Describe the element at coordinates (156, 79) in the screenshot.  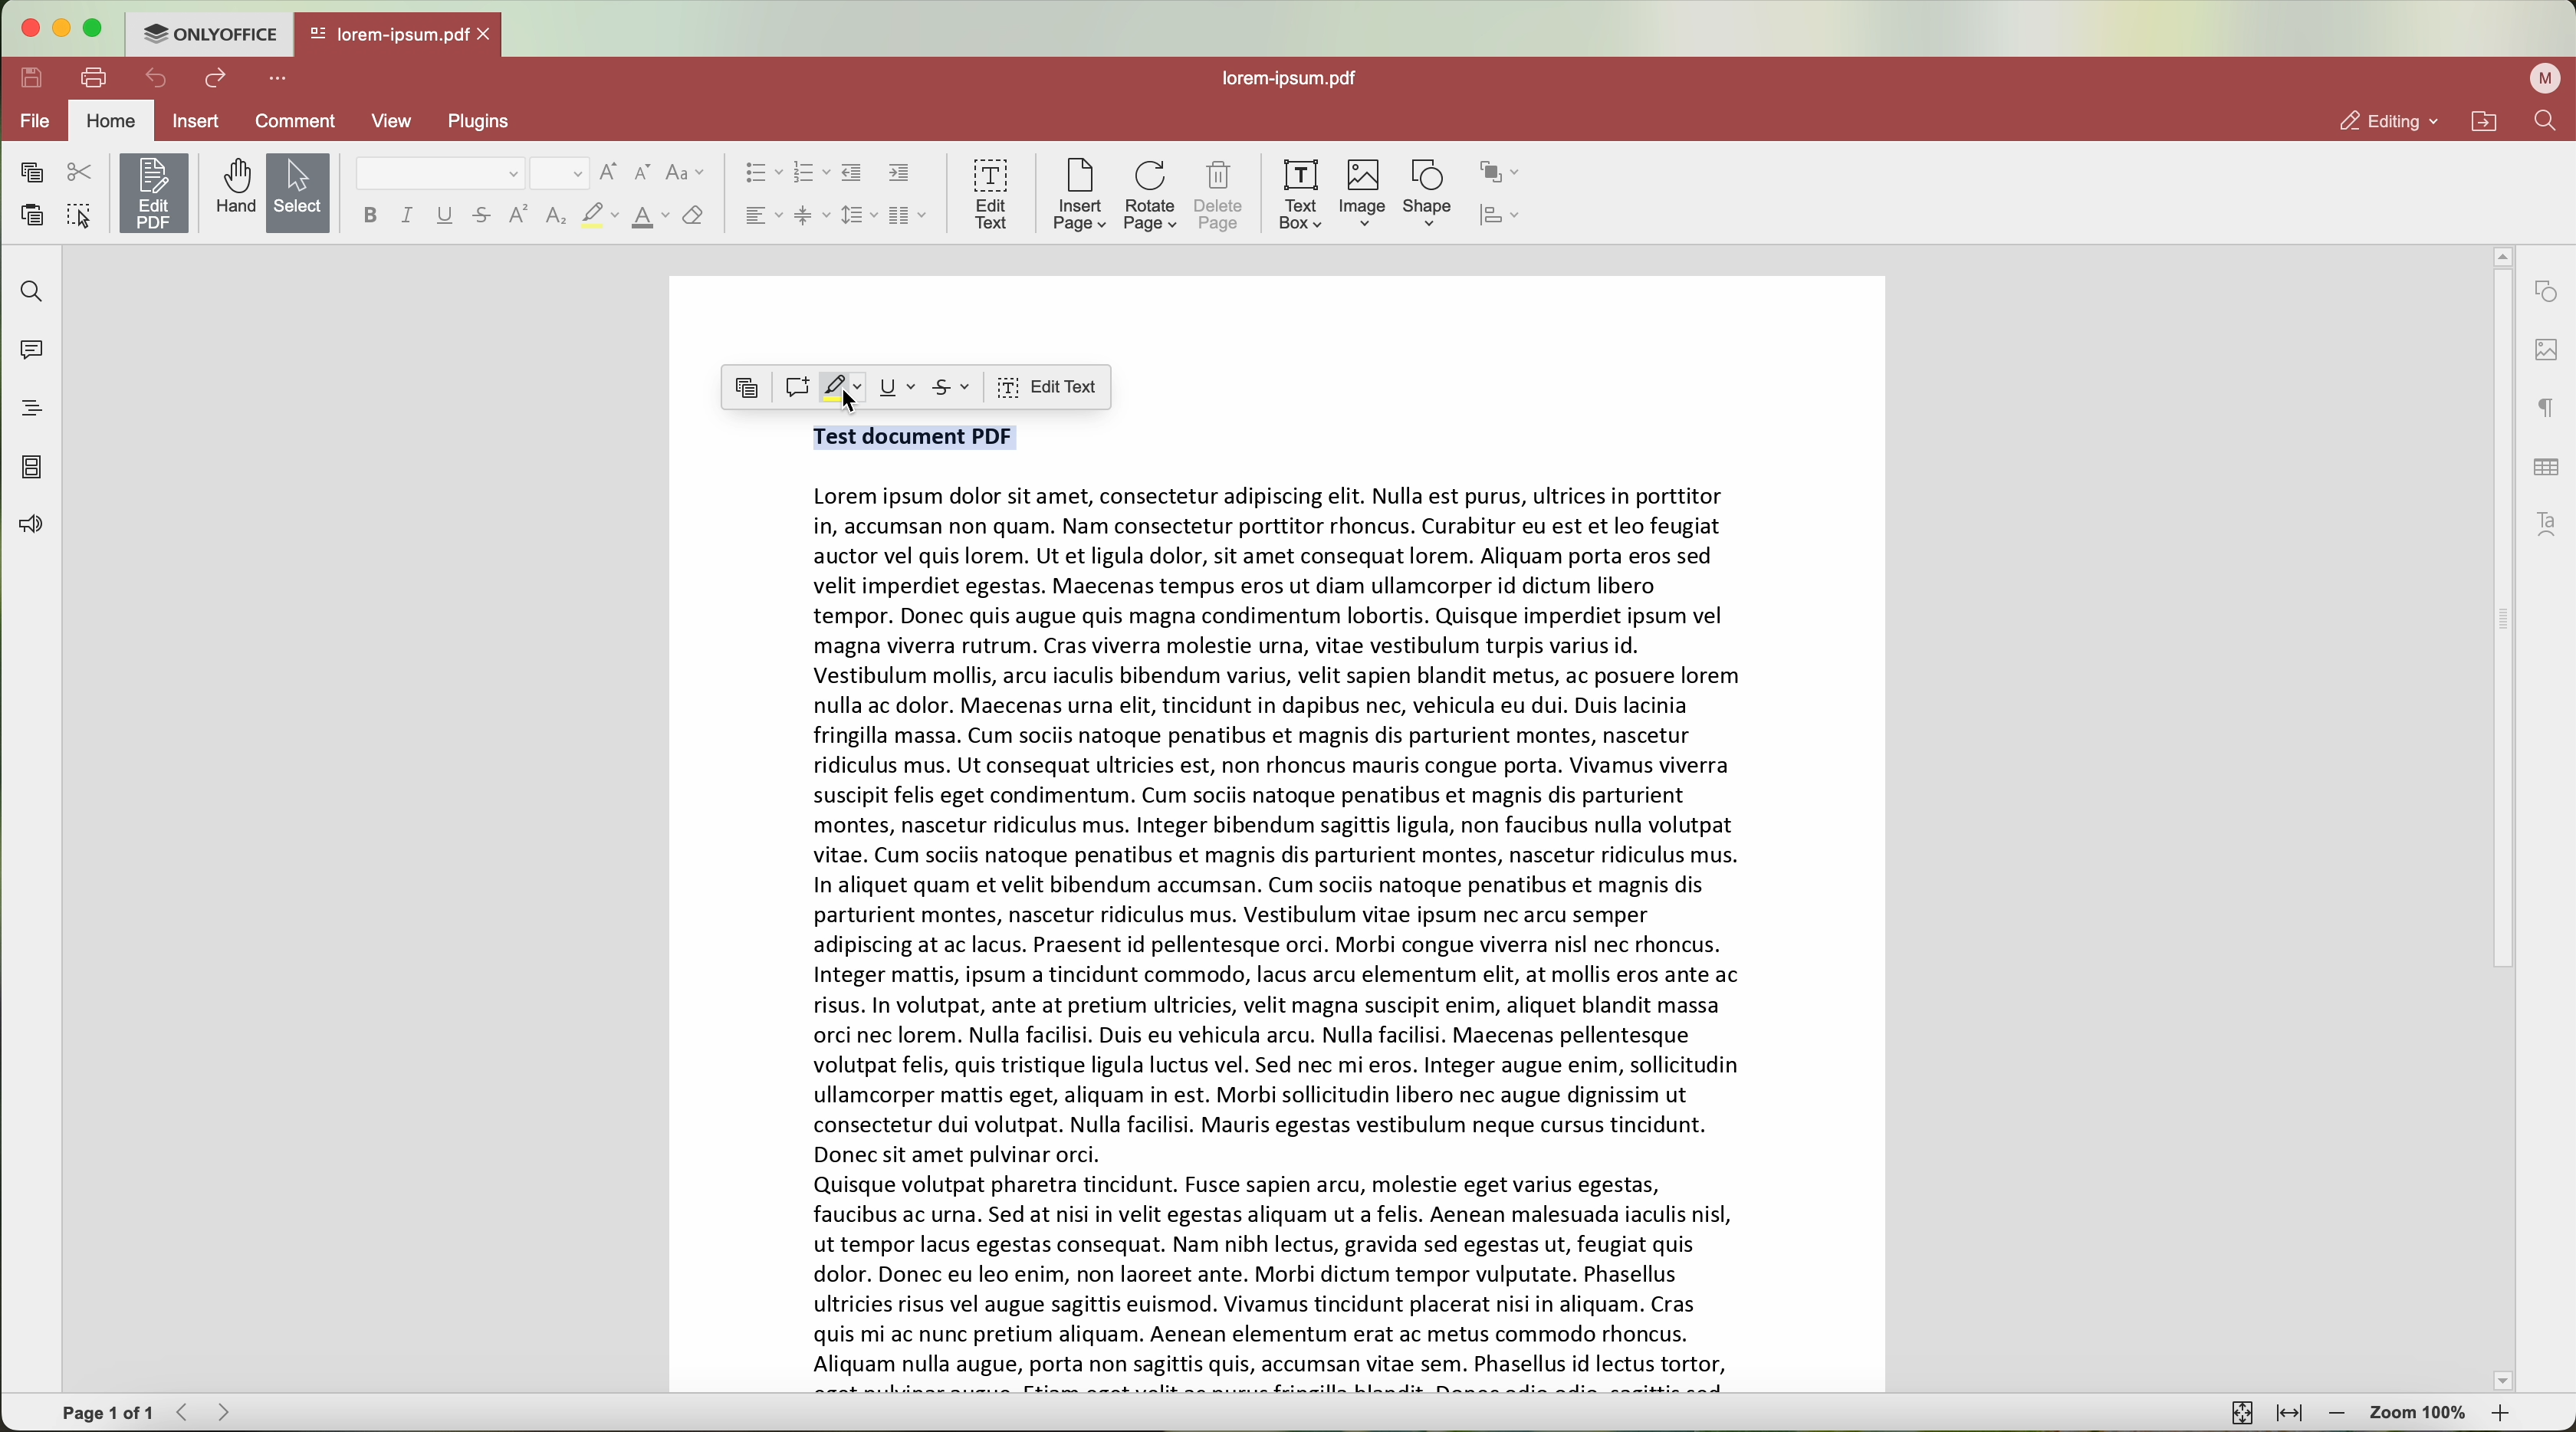
I see `undo` at that location.